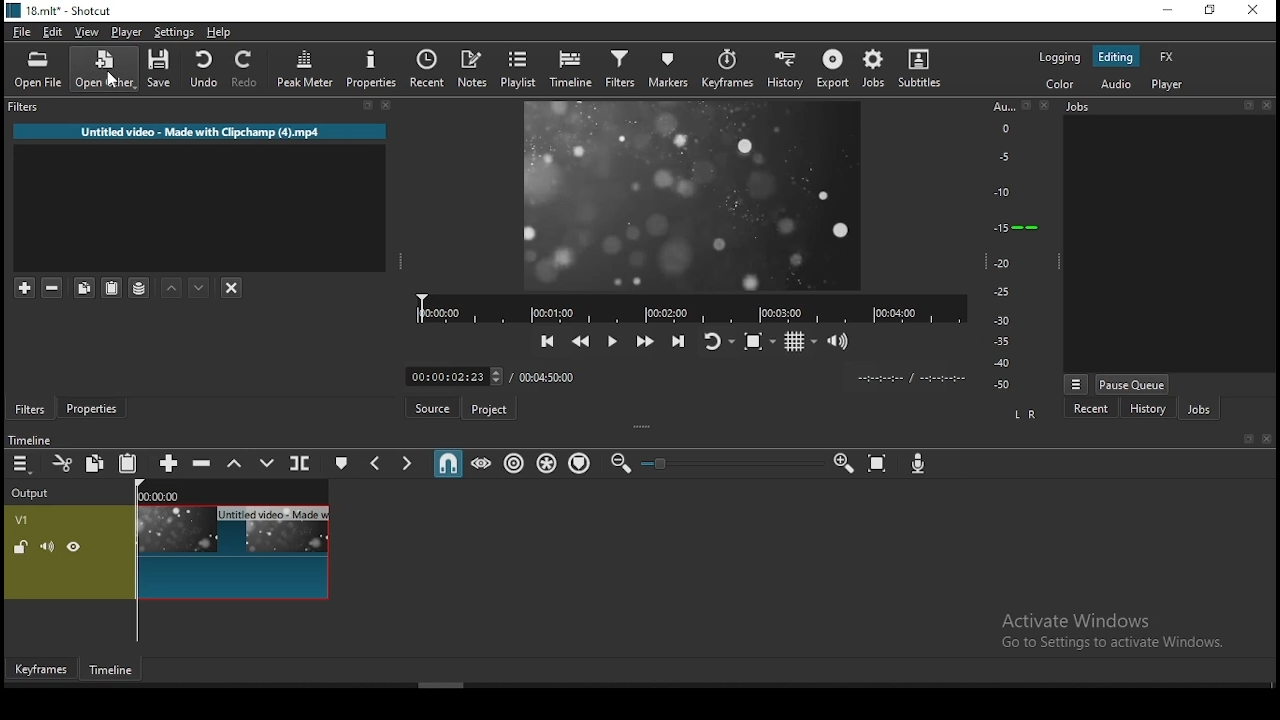 The width and height of the screenshot is (1280, 720). I want to click on color, so click(1059, 86).